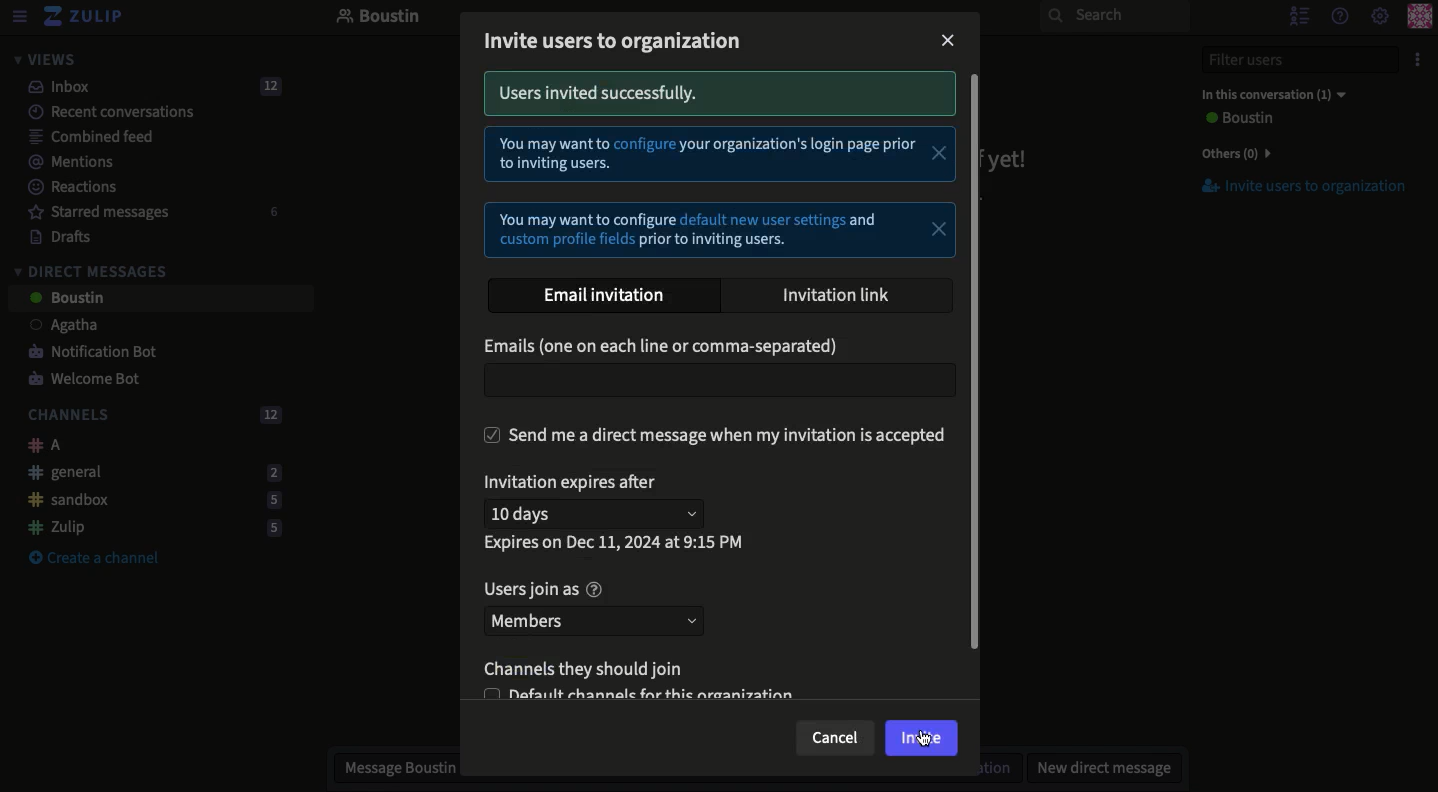 This screenshot has width=1438, height=792. What do you see at coordinates (18, 17) in the screenshot?
I see `View menu` at bounding box center [18, 17].